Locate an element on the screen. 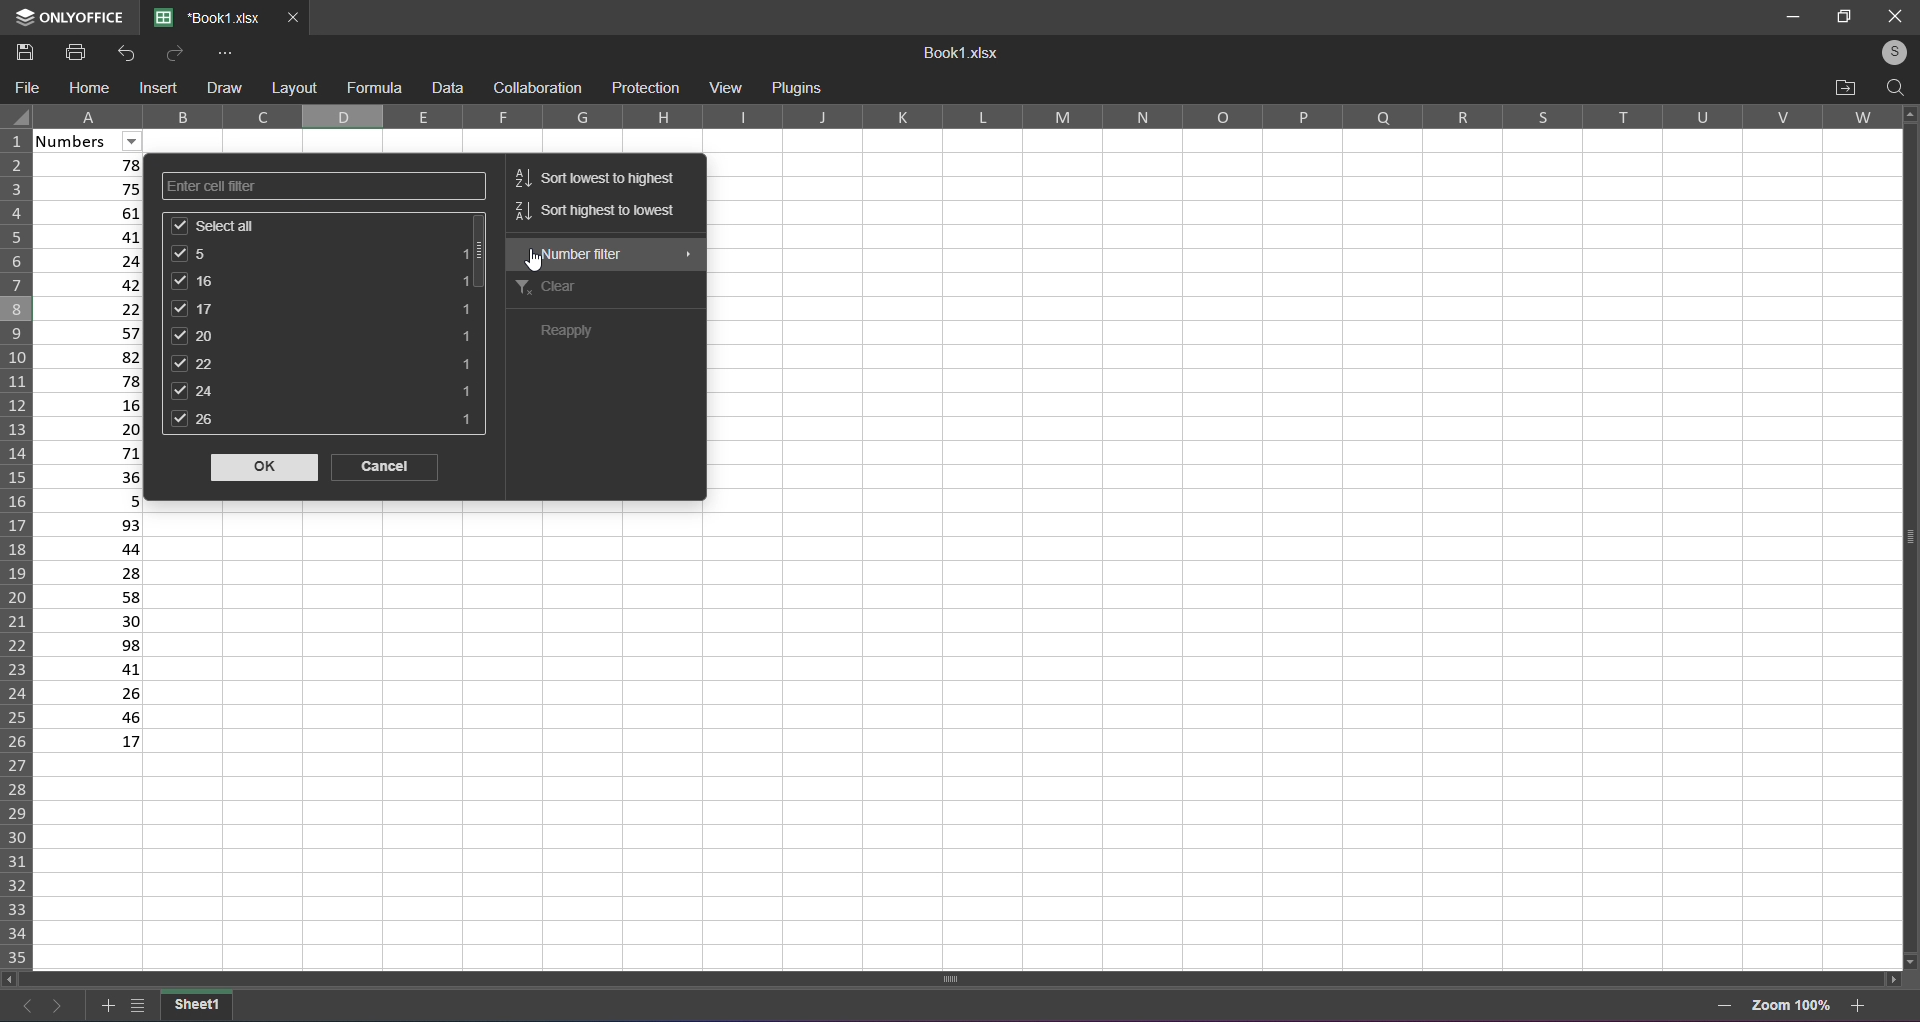  open is located at coordinates (1846, 87).